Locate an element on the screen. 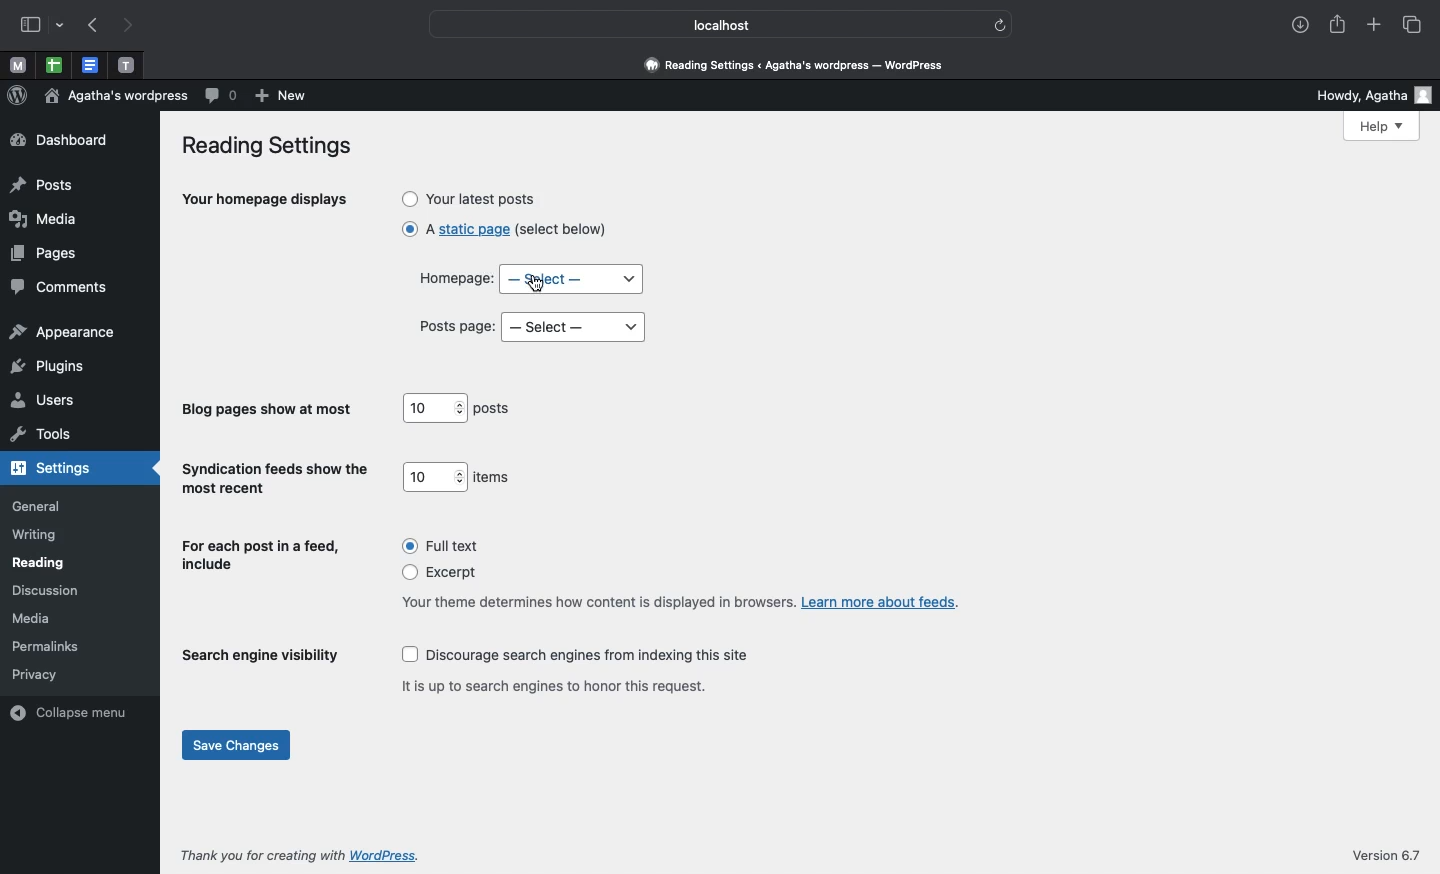  Homepage is located at coordinates (452, 277).